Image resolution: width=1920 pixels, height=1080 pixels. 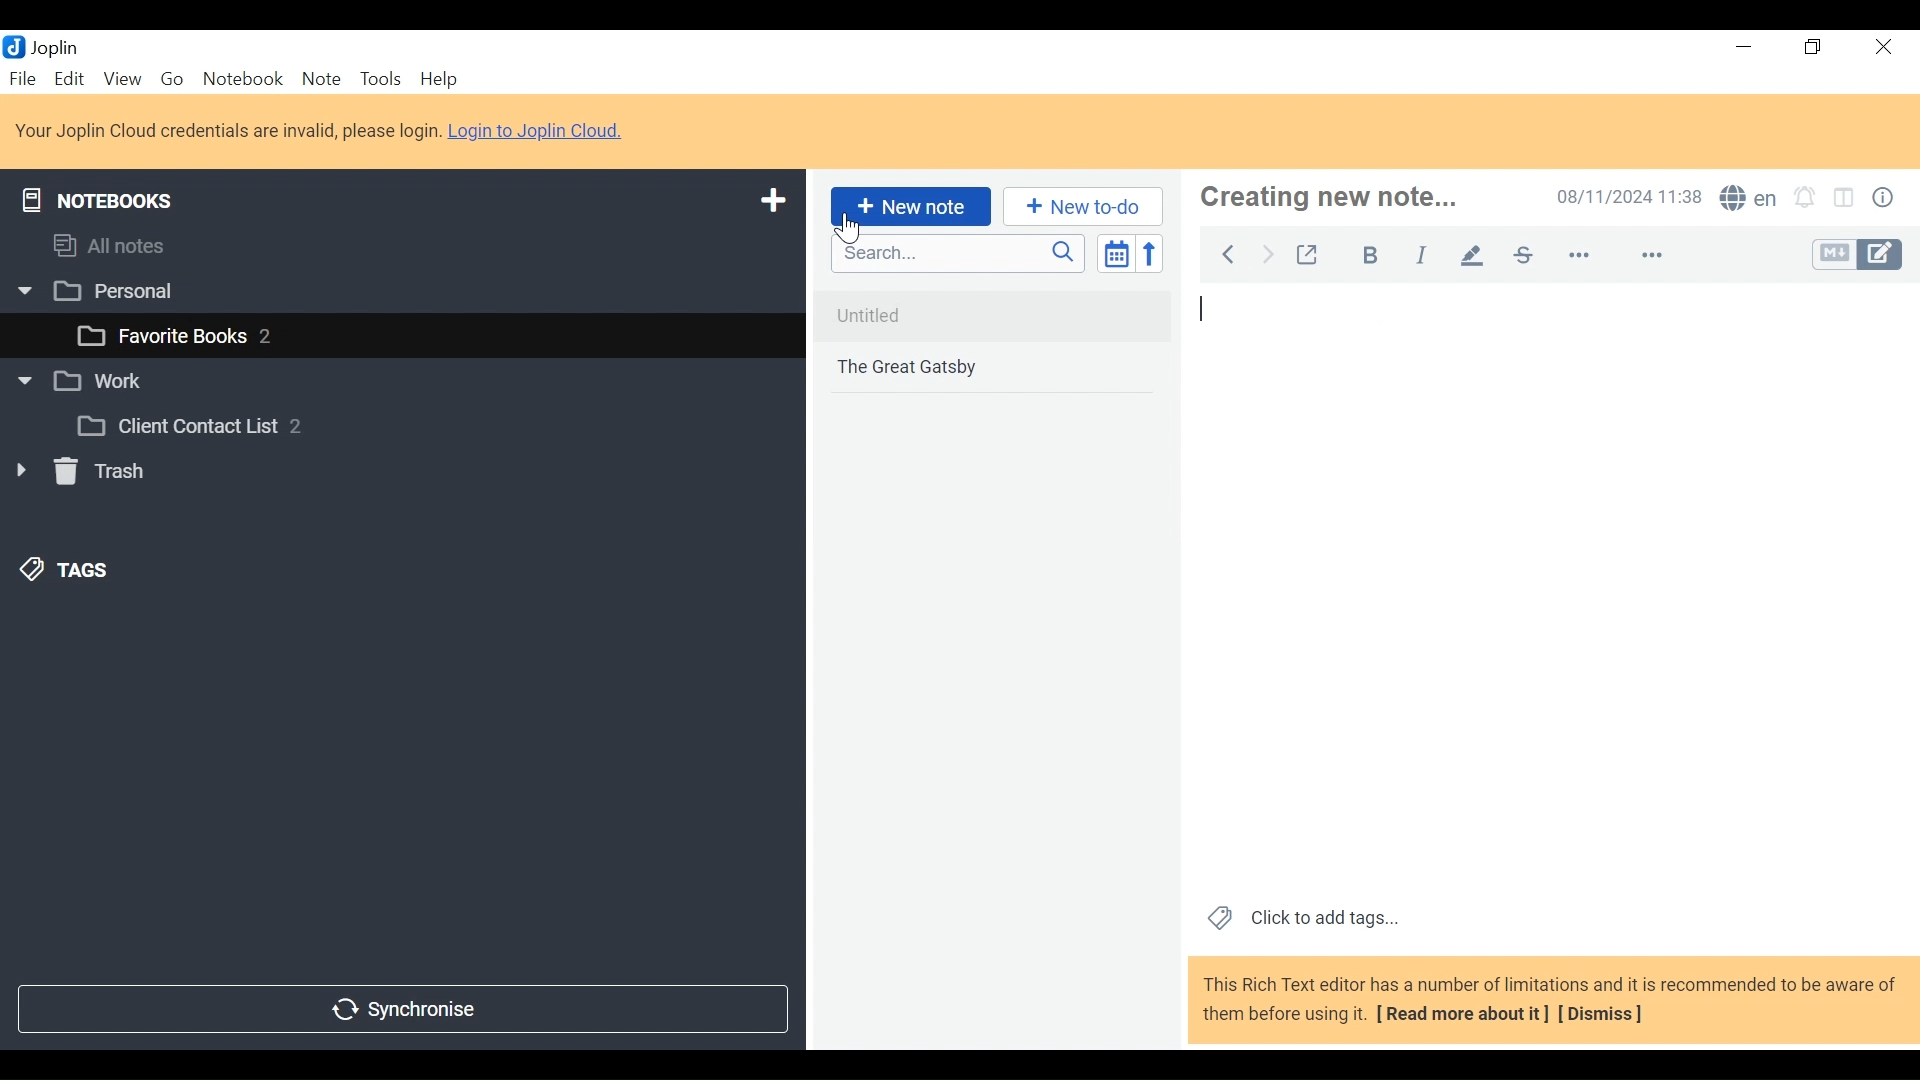 I want to click on Back, so click(x=1231, y=255).